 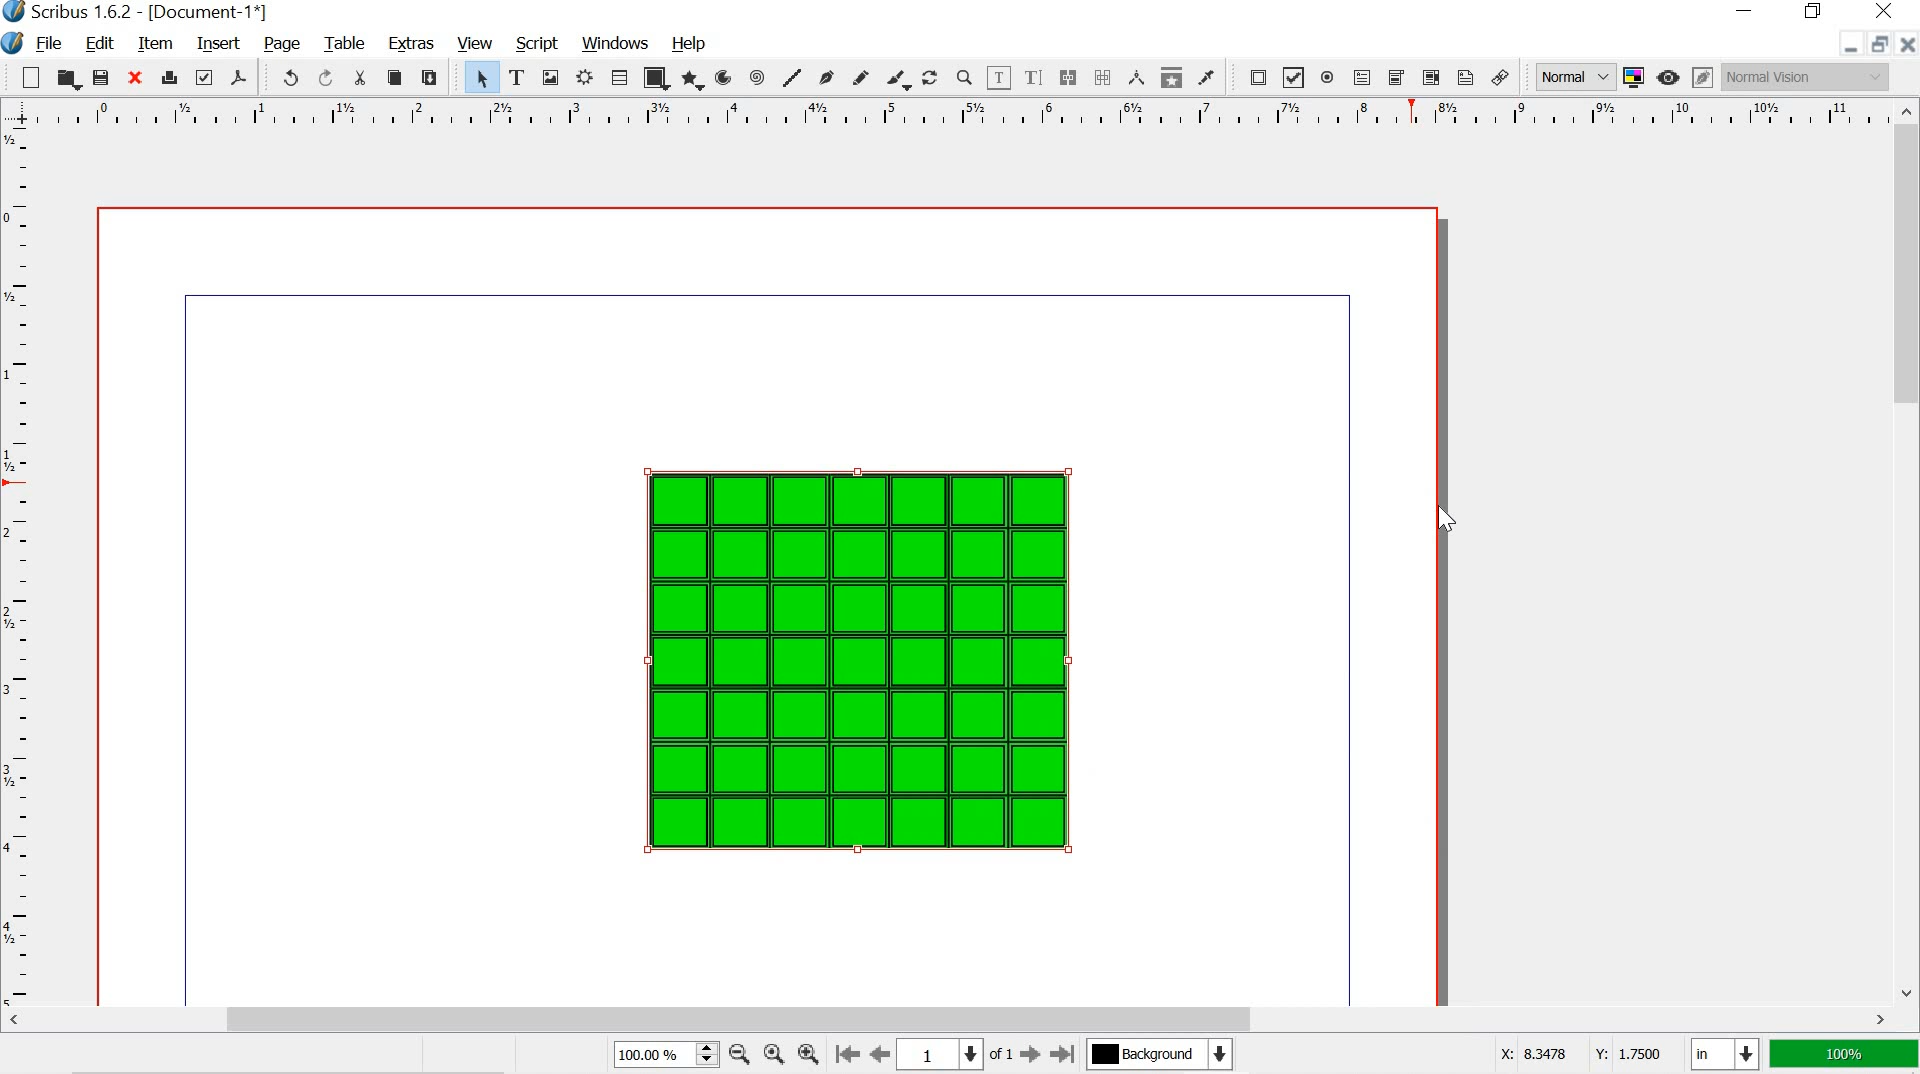 I want to click on scrollbar, so click(x=949, y=1020).